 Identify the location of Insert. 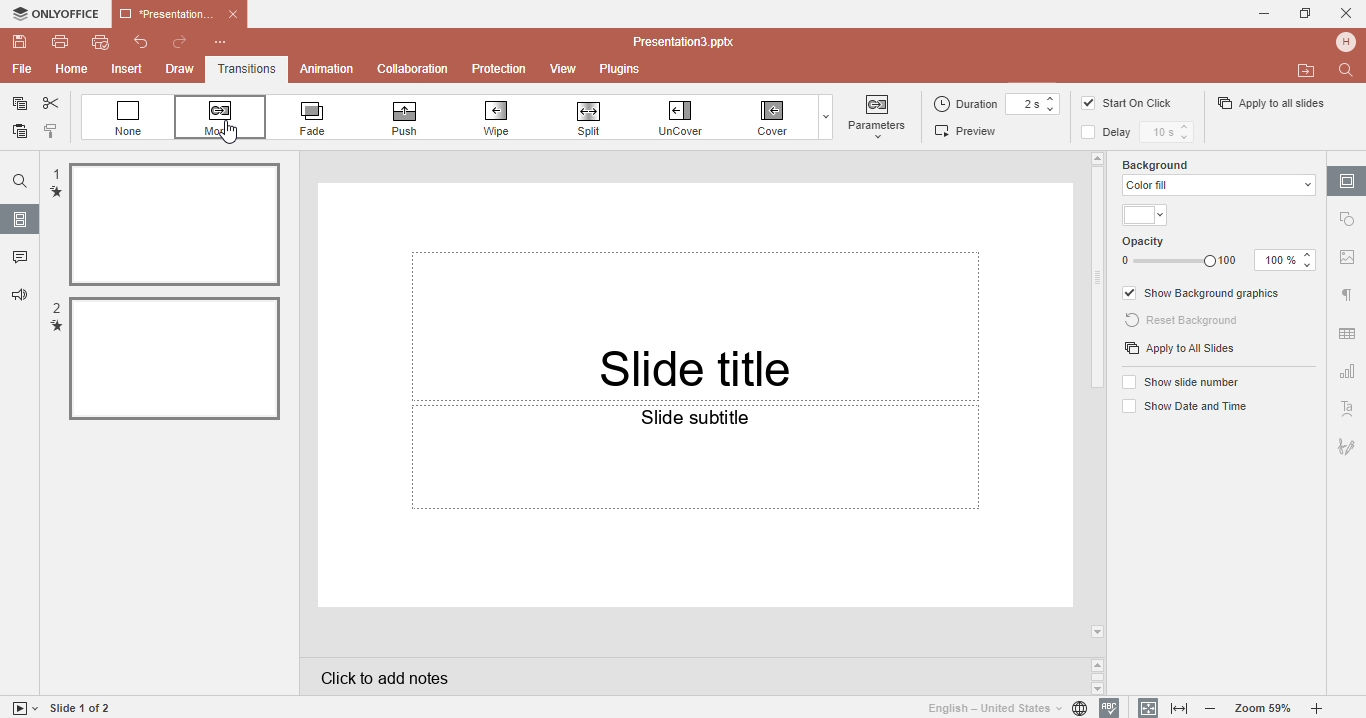
(129, 70).